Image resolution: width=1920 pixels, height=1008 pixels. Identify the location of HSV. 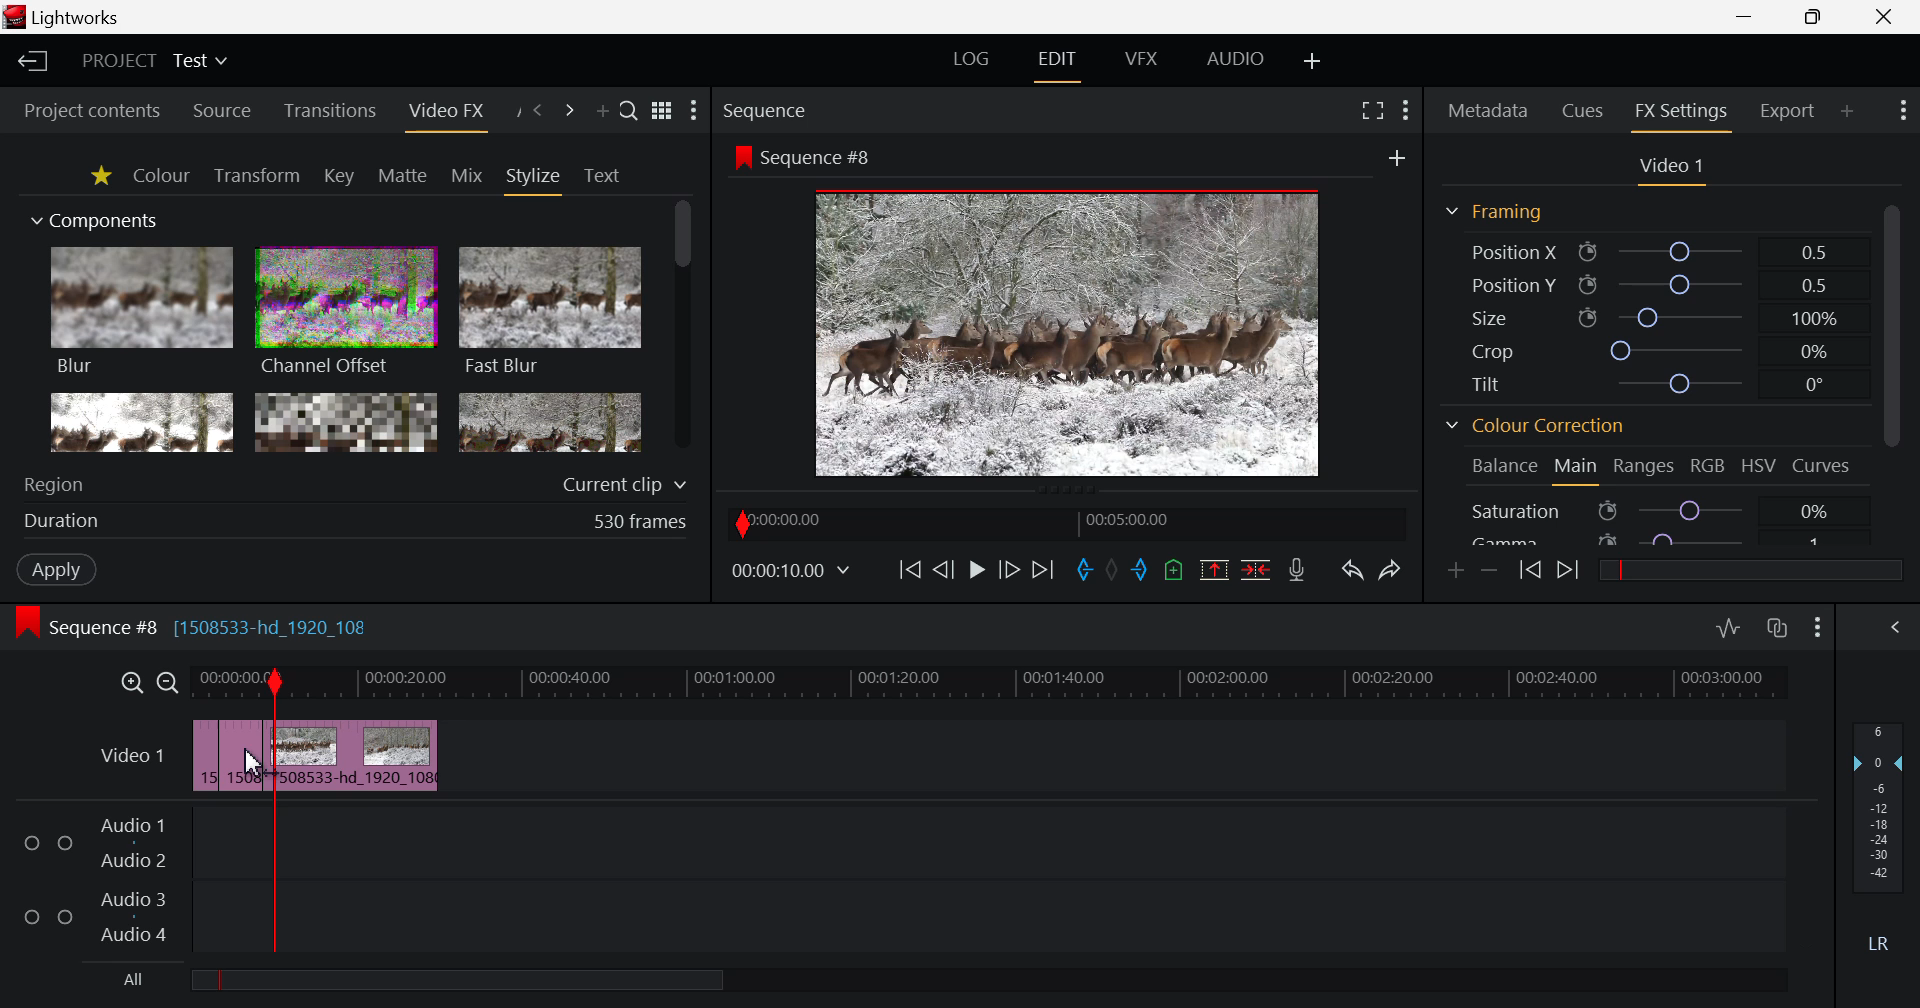
(1762, 467).